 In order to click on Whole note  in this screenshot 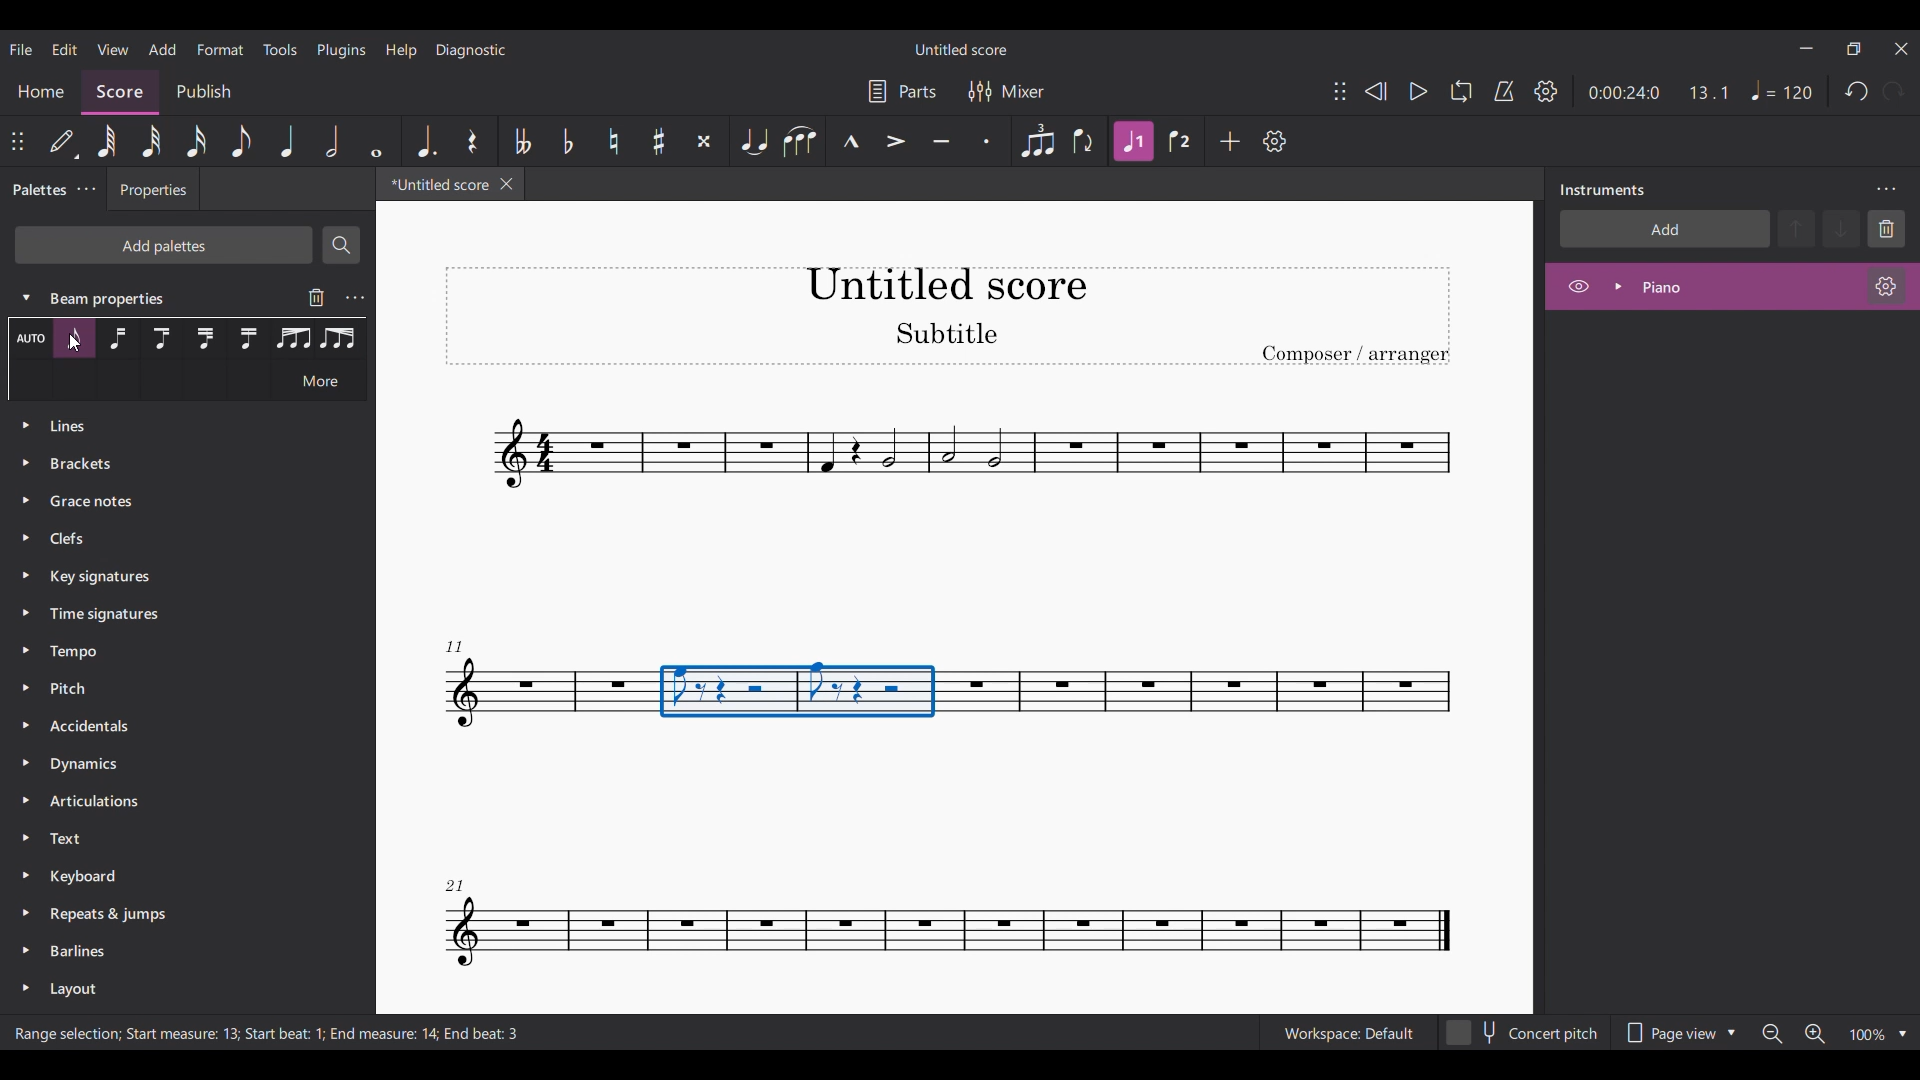, I will do `click(376, 140)`.